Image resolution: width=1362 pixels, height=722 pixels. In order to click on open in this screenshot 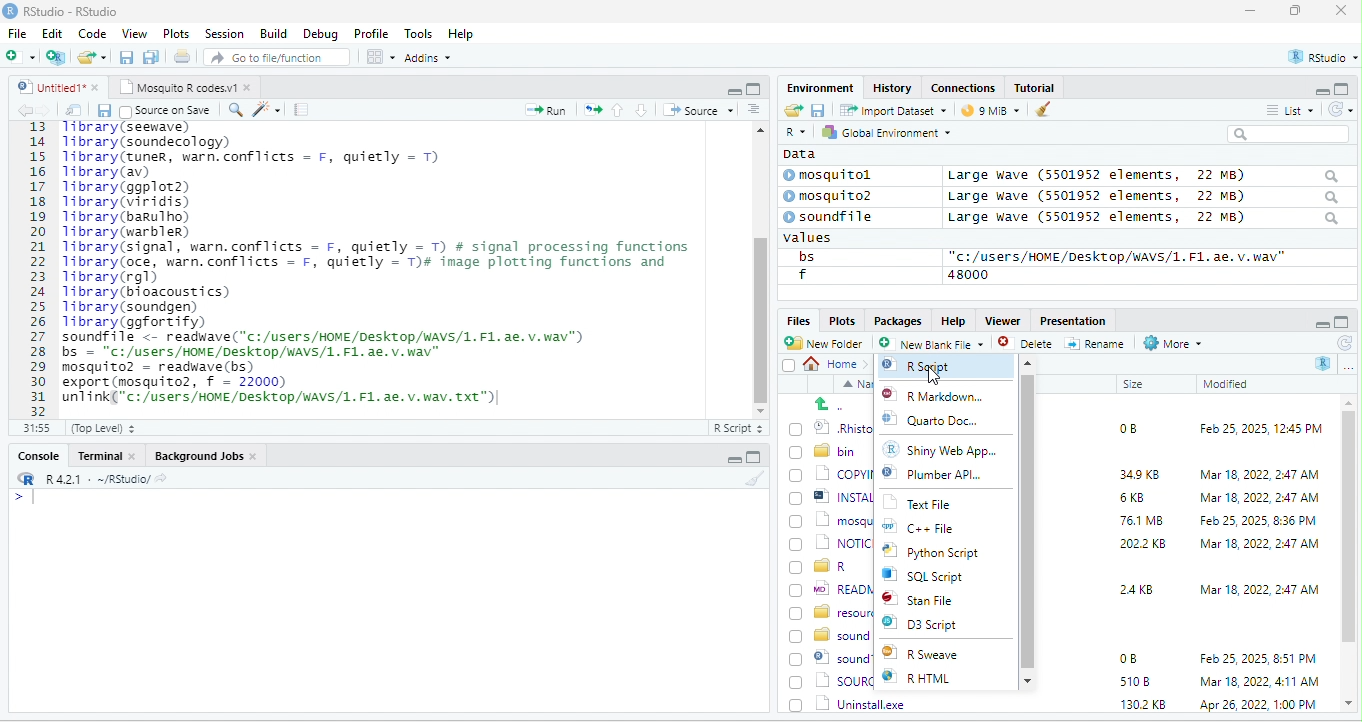, I will do `click(593, 108)`.